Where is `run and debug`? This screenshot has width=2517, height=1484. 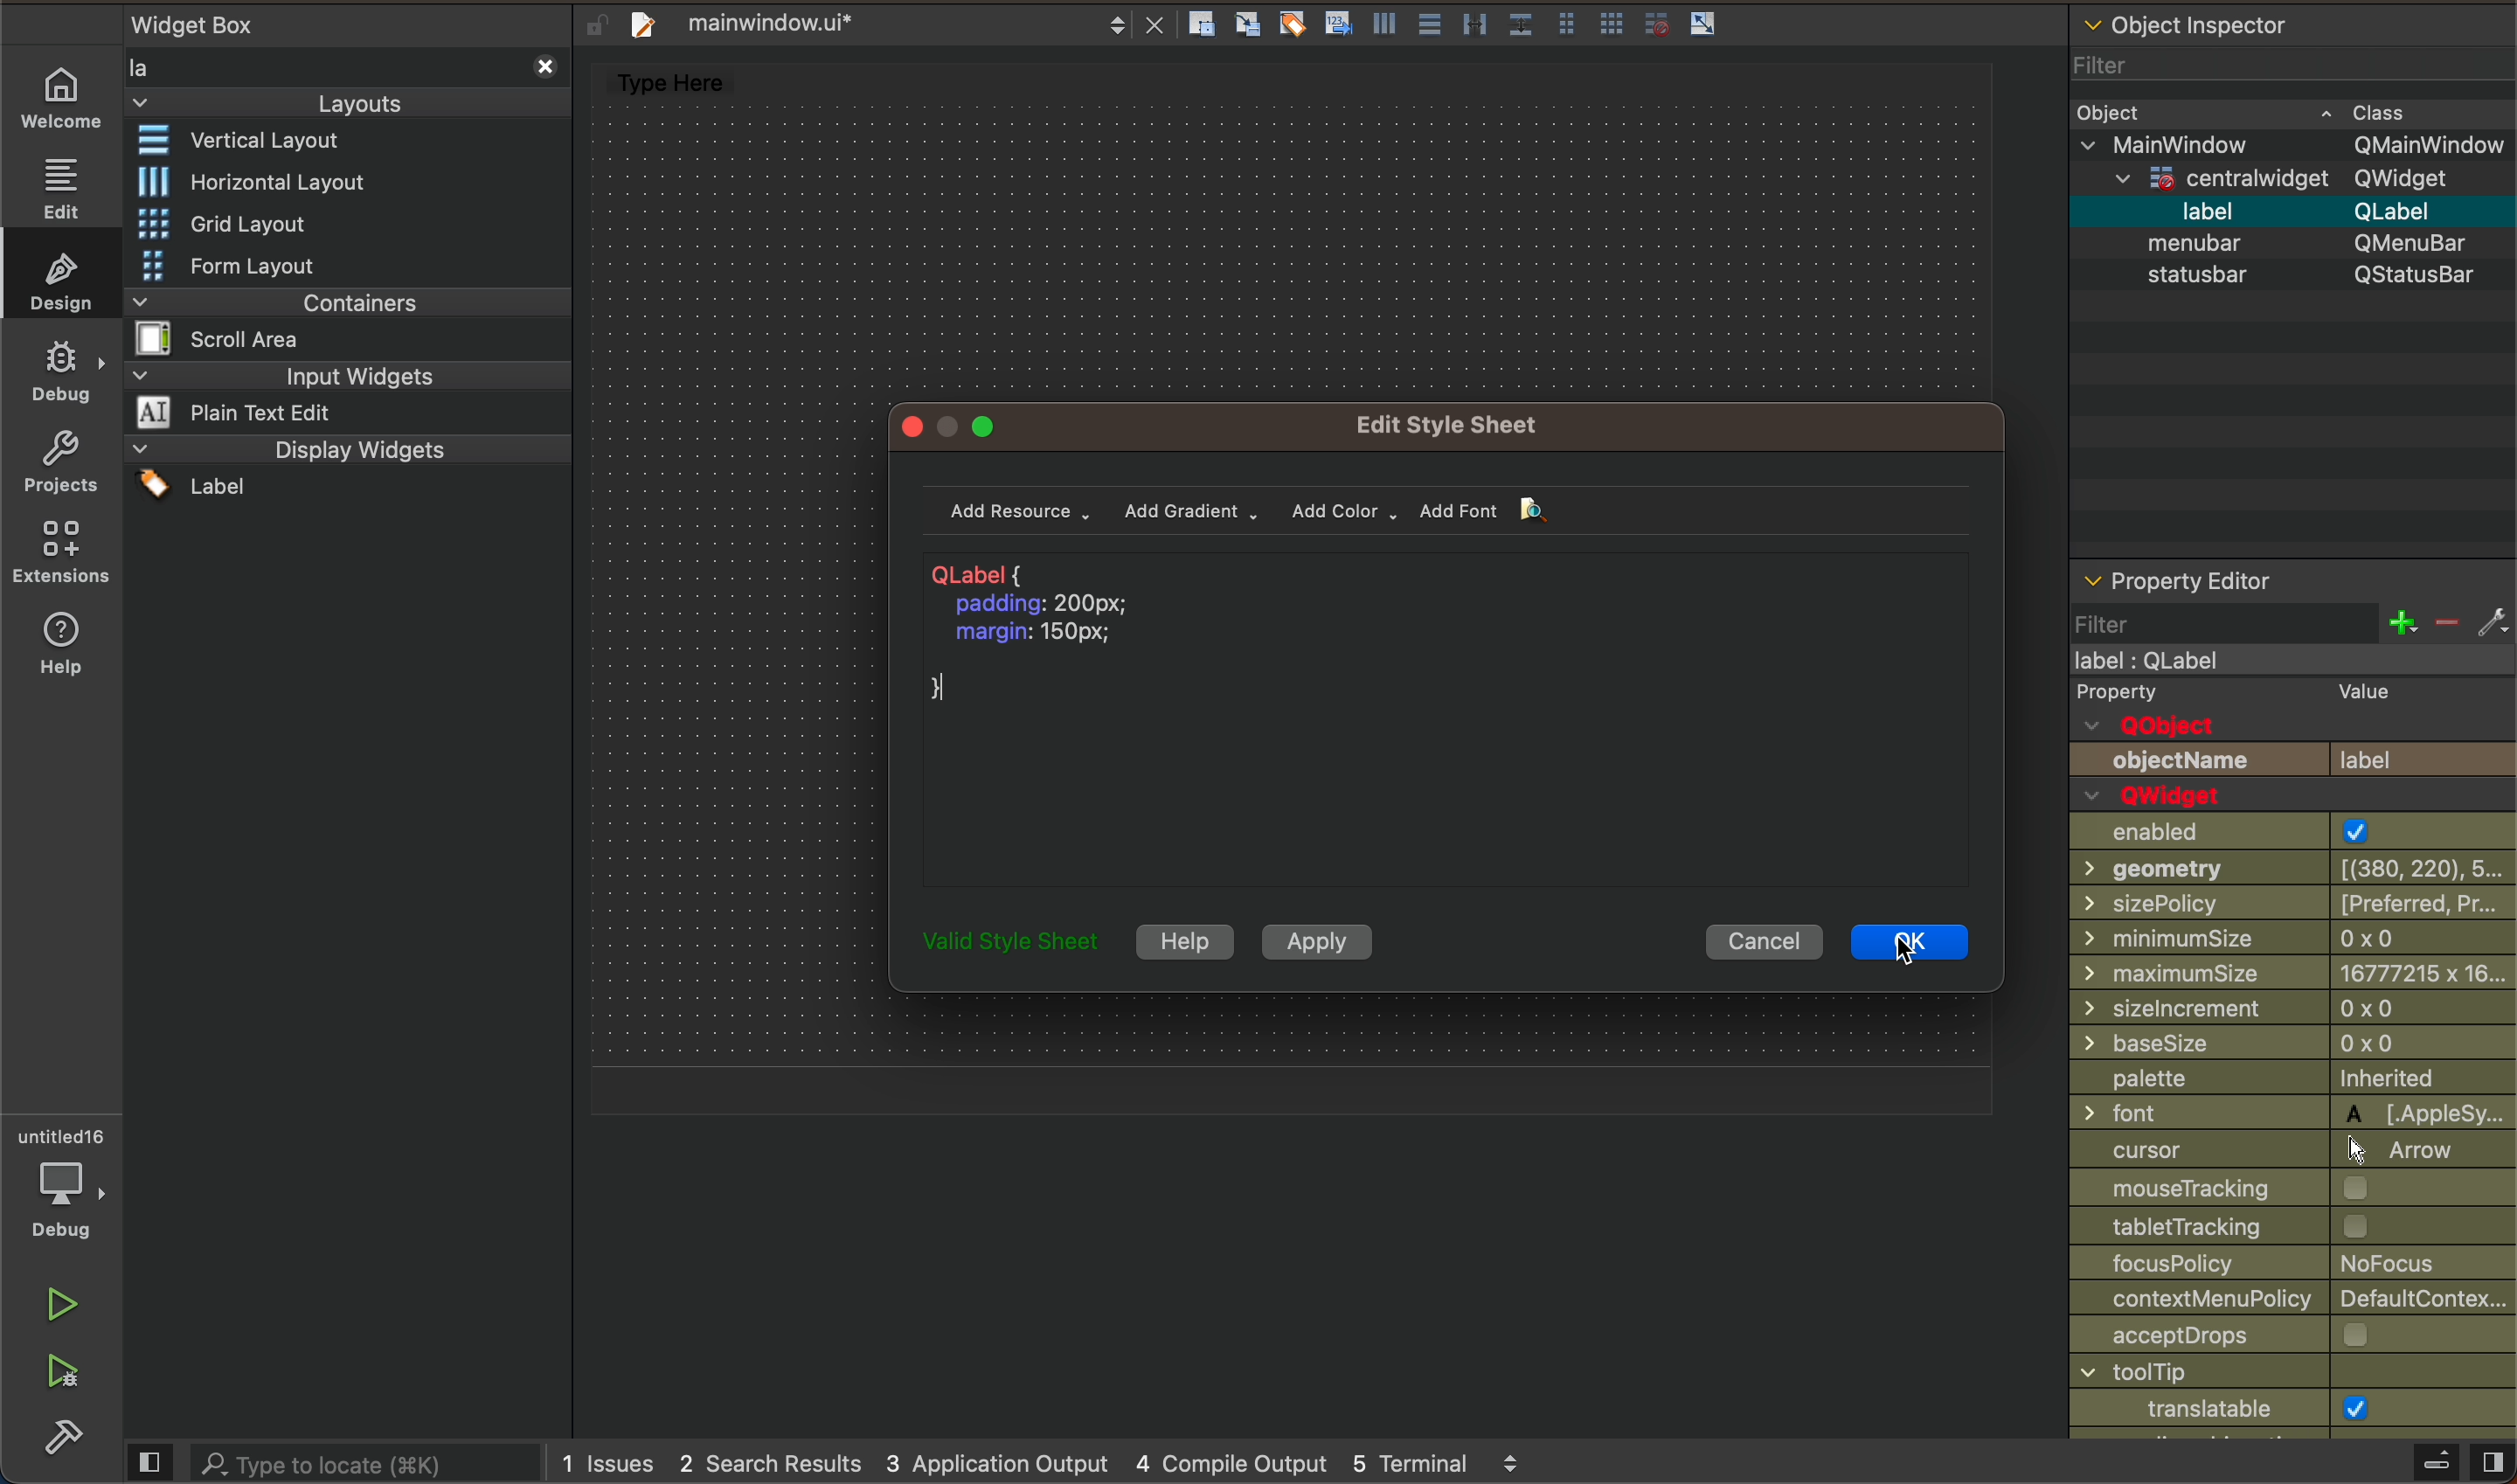
run and debug is located at coordinates (65, 1375).